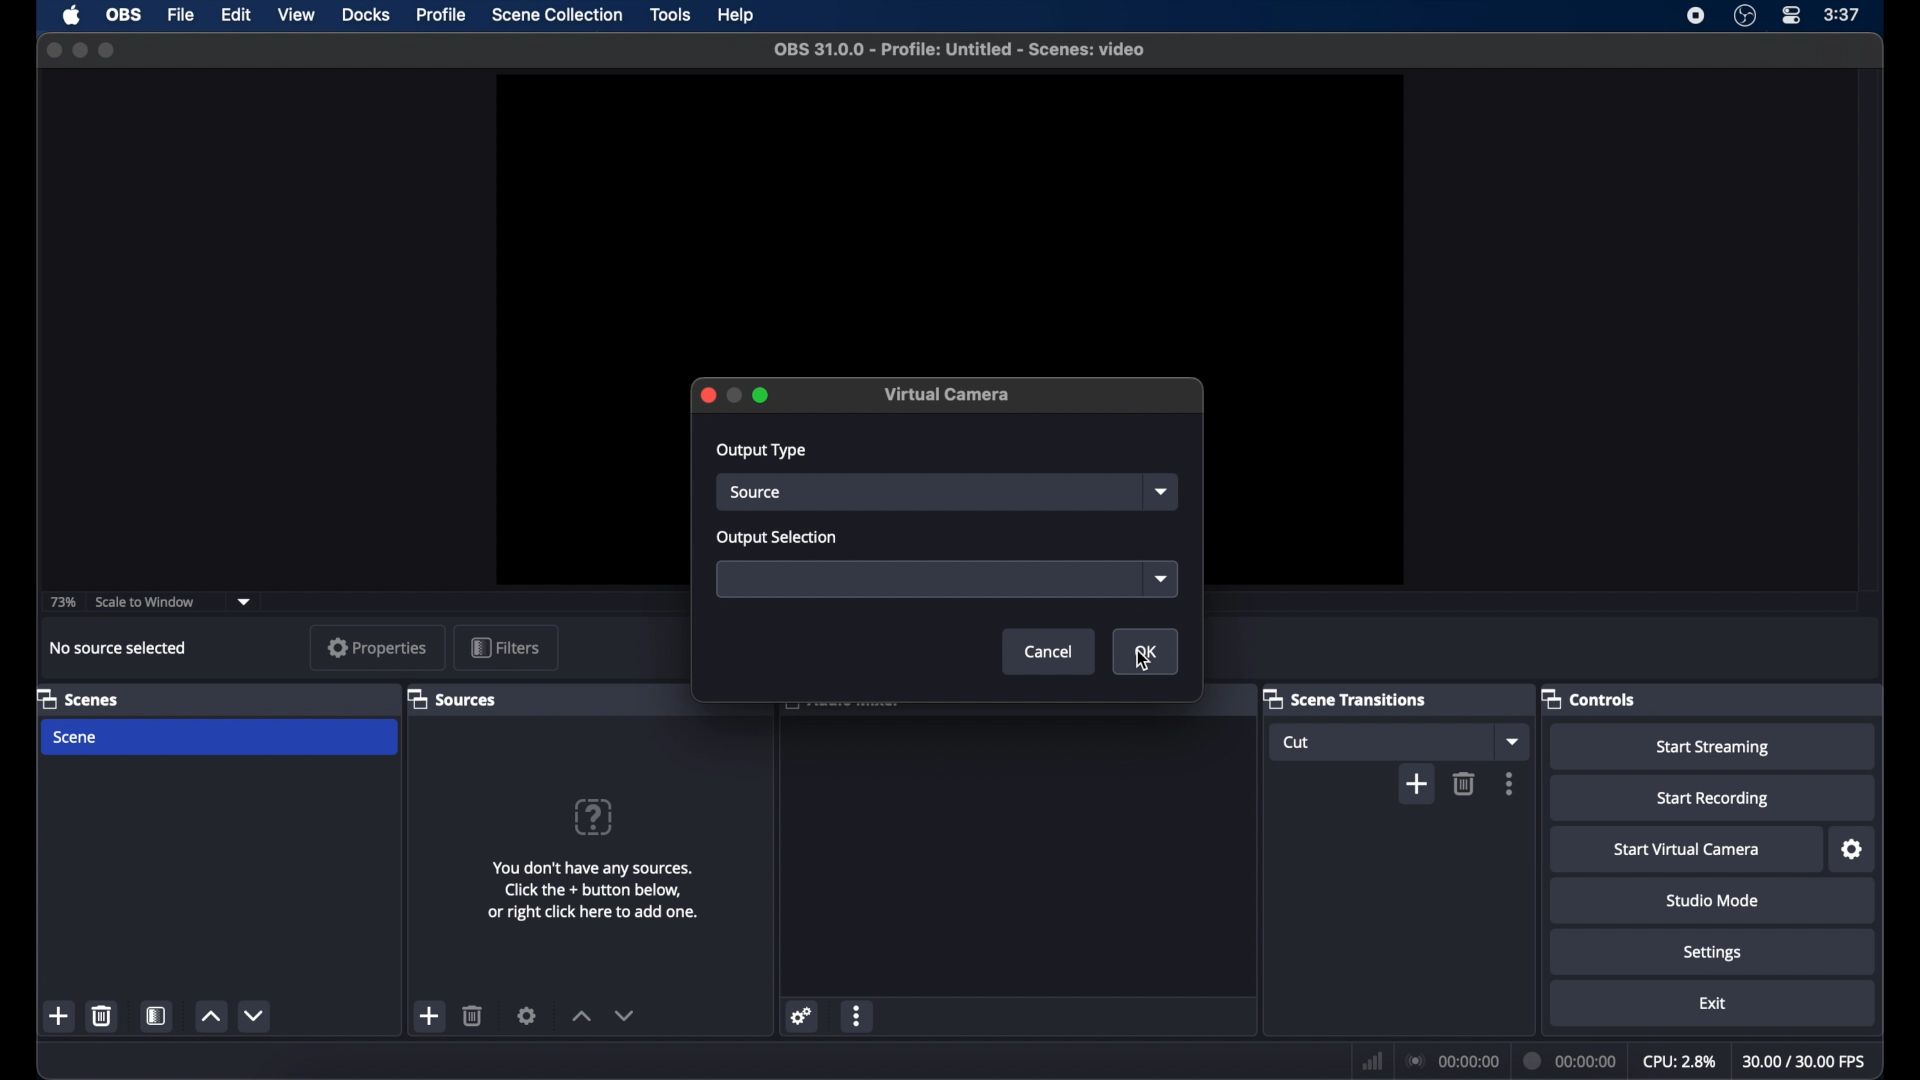 This screenshot has height=1080, width=1920. I want to click on connection, so click(1451, 1060).